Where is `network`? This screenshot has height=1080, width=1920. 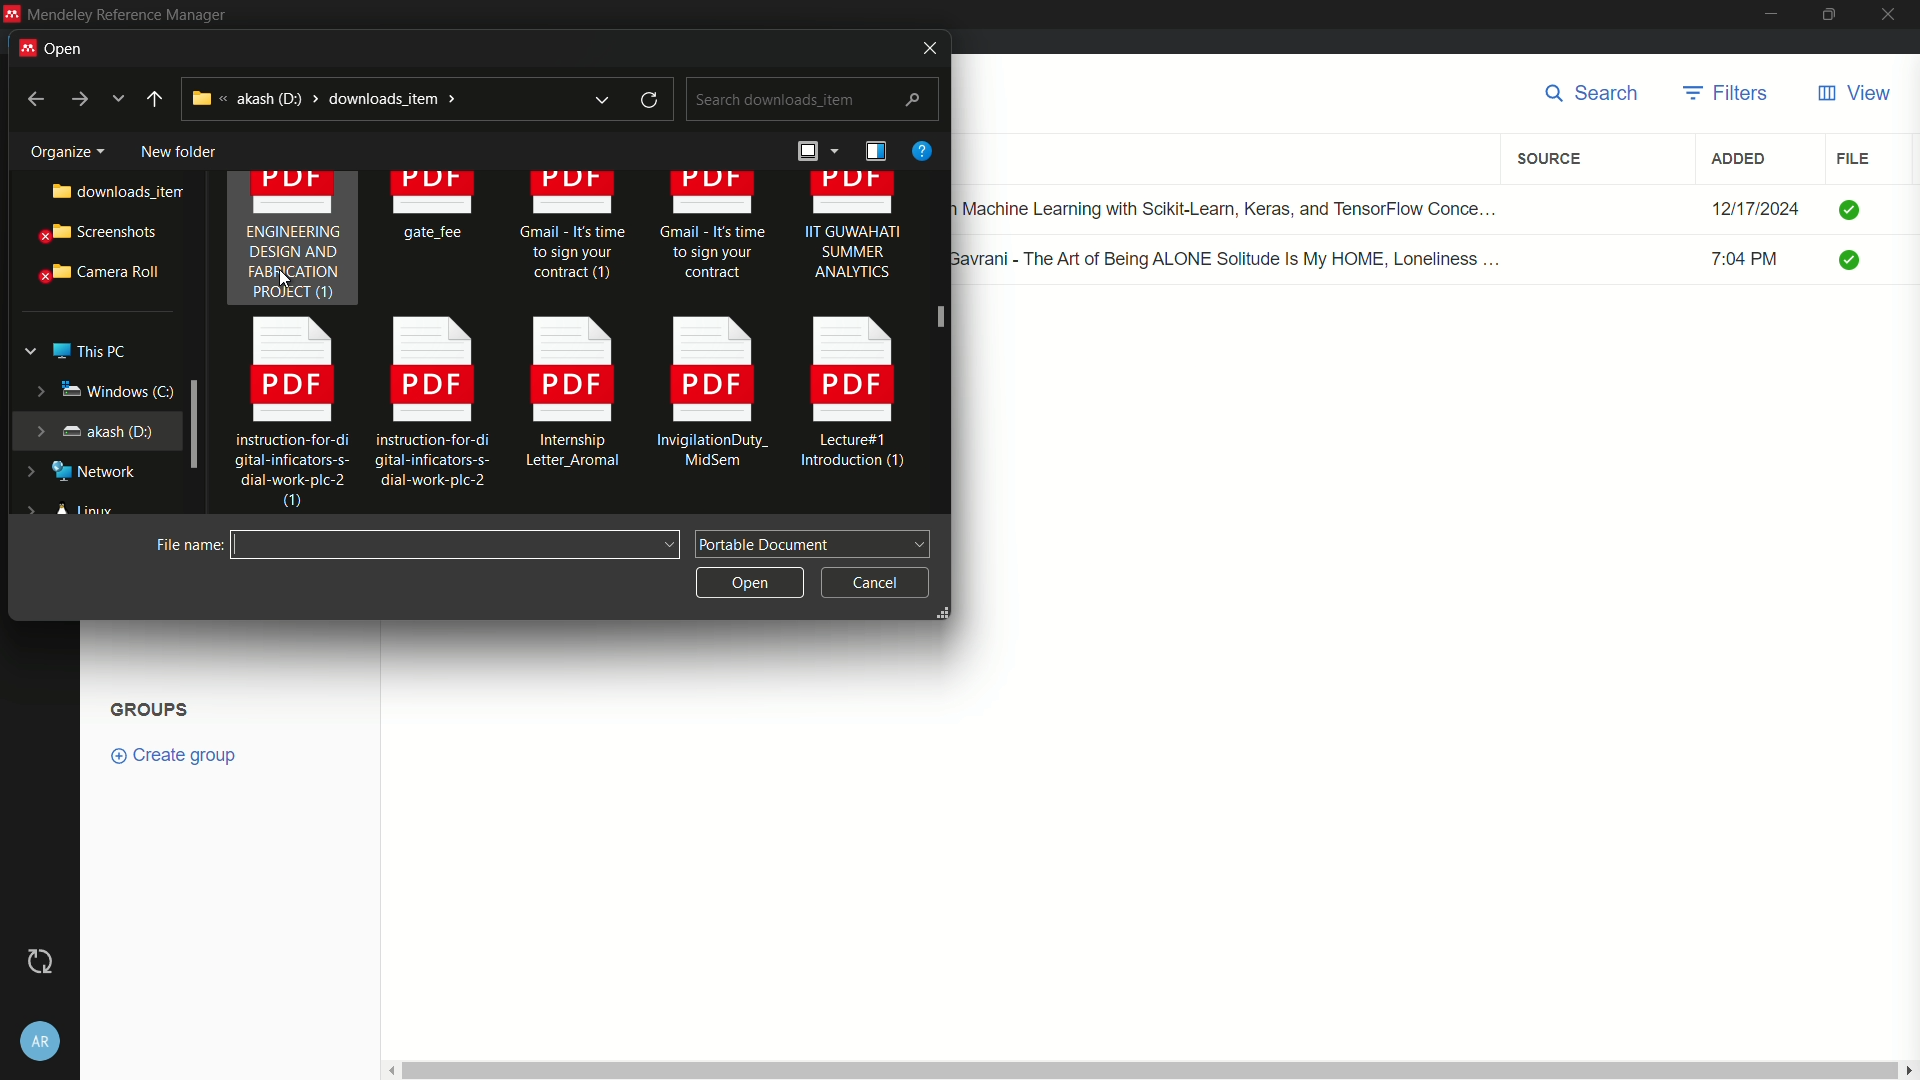 network is located at coordinates (85, 472).